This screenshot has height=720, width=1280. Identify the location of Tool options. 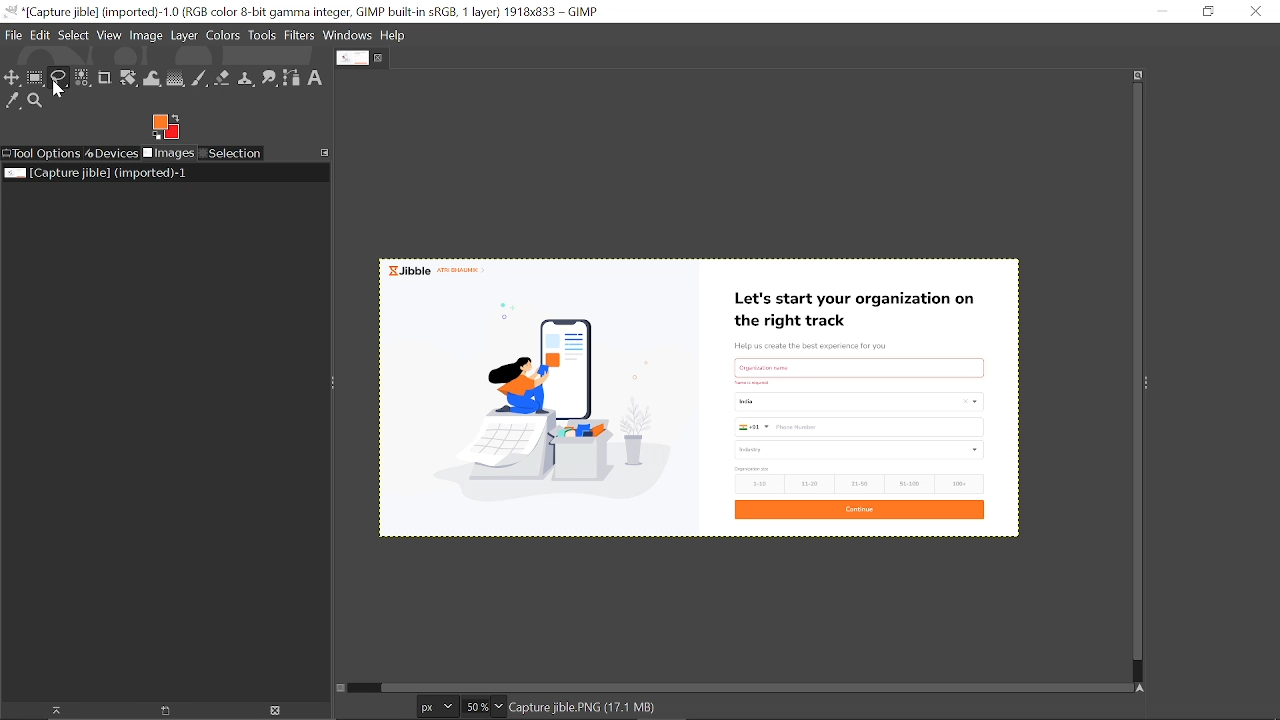
(41, 154).